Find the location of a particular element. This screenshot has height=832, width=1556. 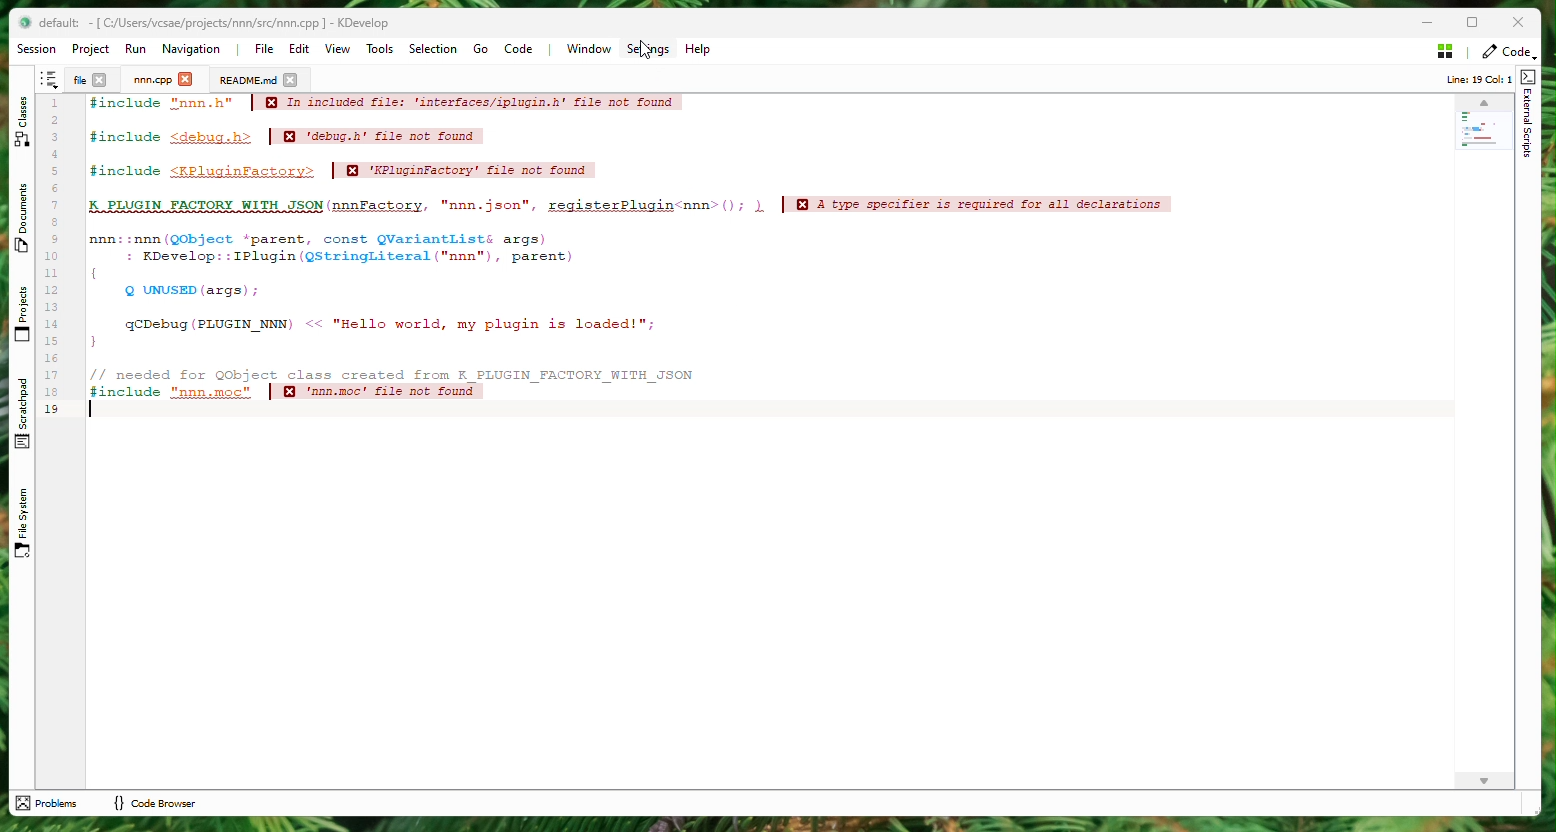

Project is located at coordinates (150, 80).